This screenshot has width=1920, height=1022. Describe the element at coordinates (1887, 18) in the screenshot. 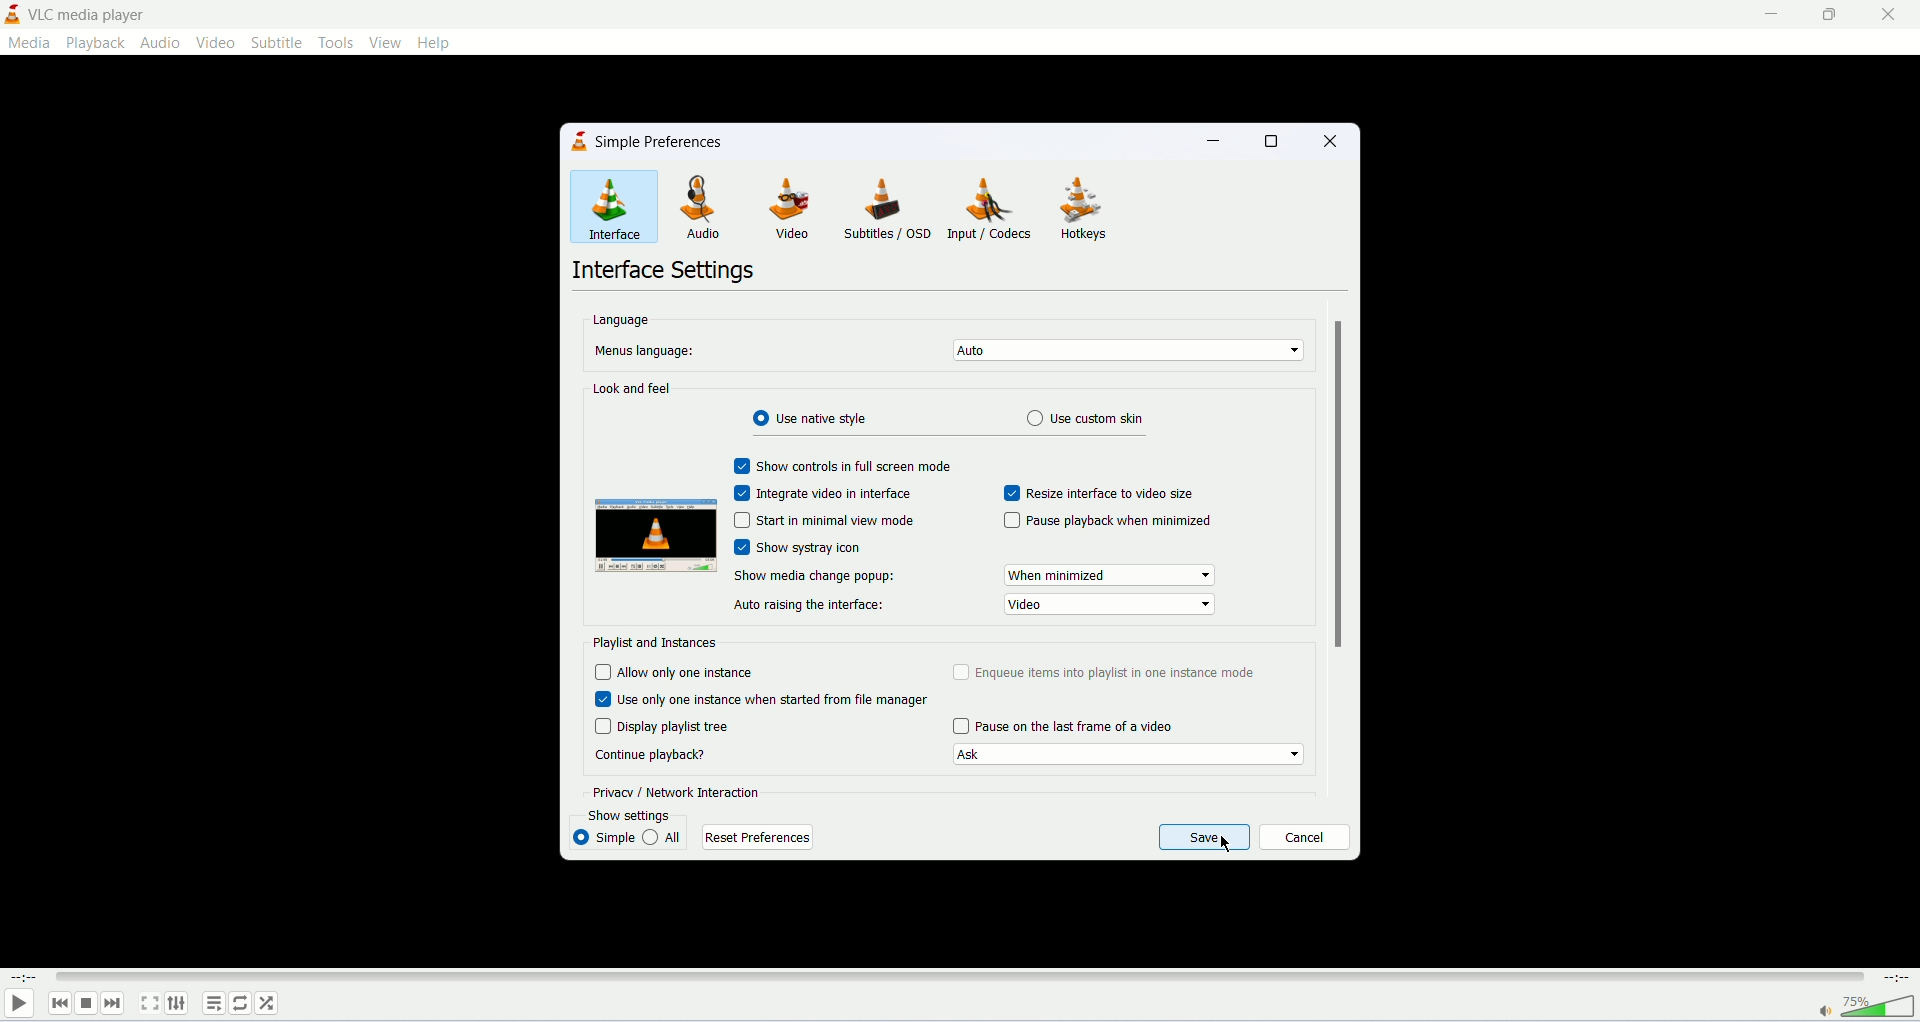

I see `close` at that location.